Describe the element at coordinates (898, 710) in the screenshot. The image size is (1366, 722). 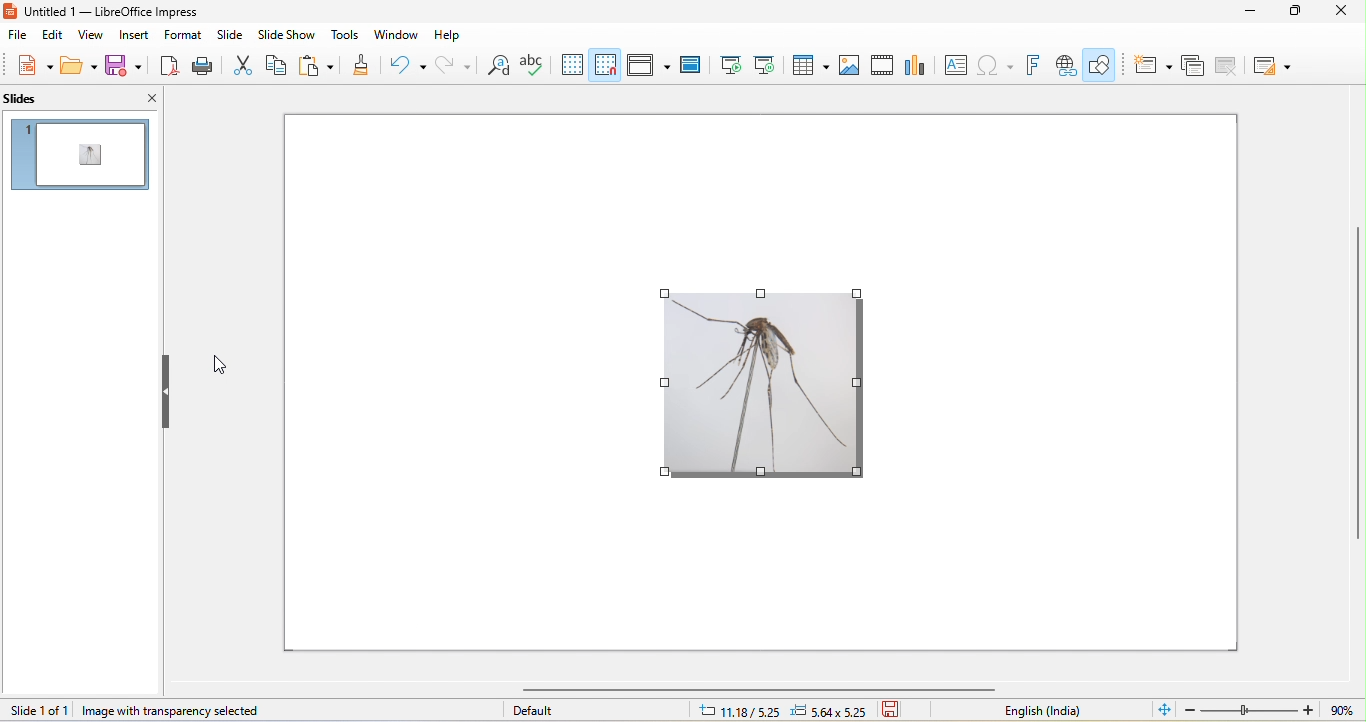
I see `save` at that location.